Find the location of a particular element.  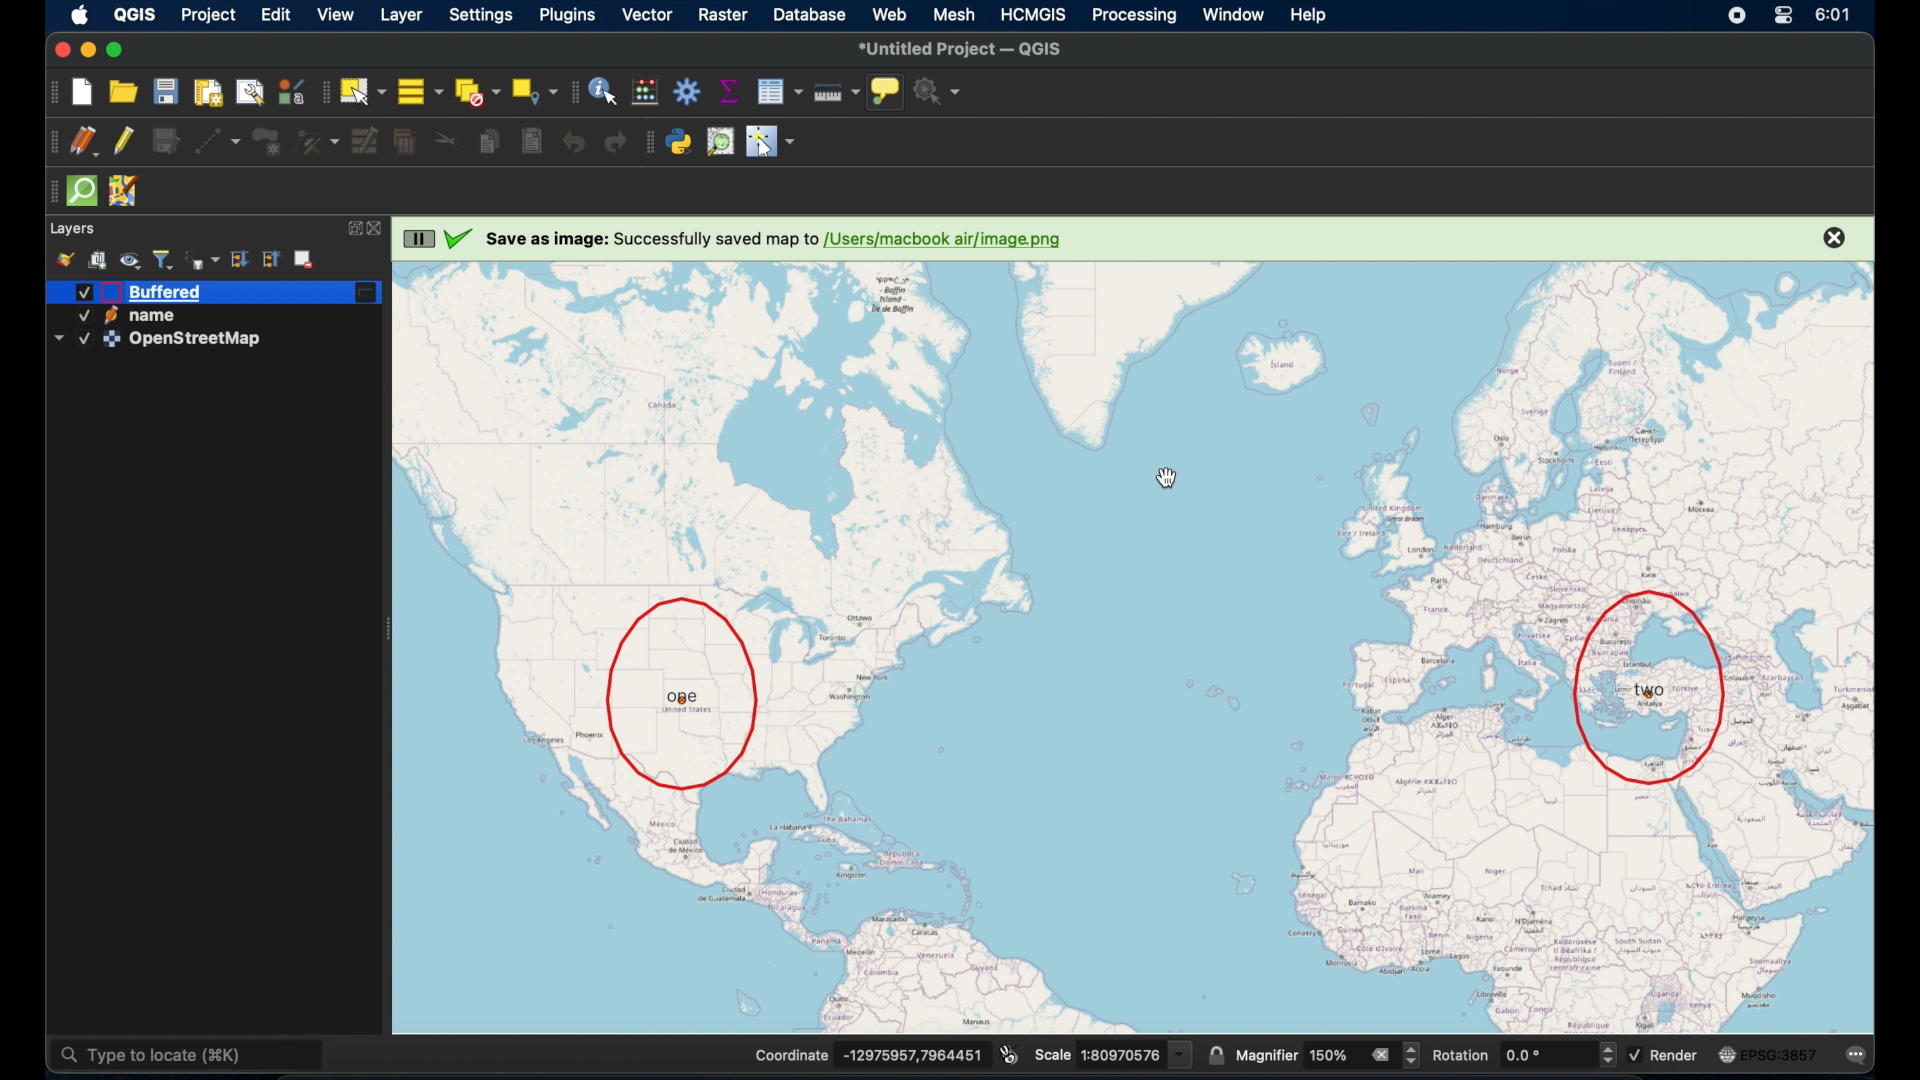

quicksom is located at coordinates (82, 192).